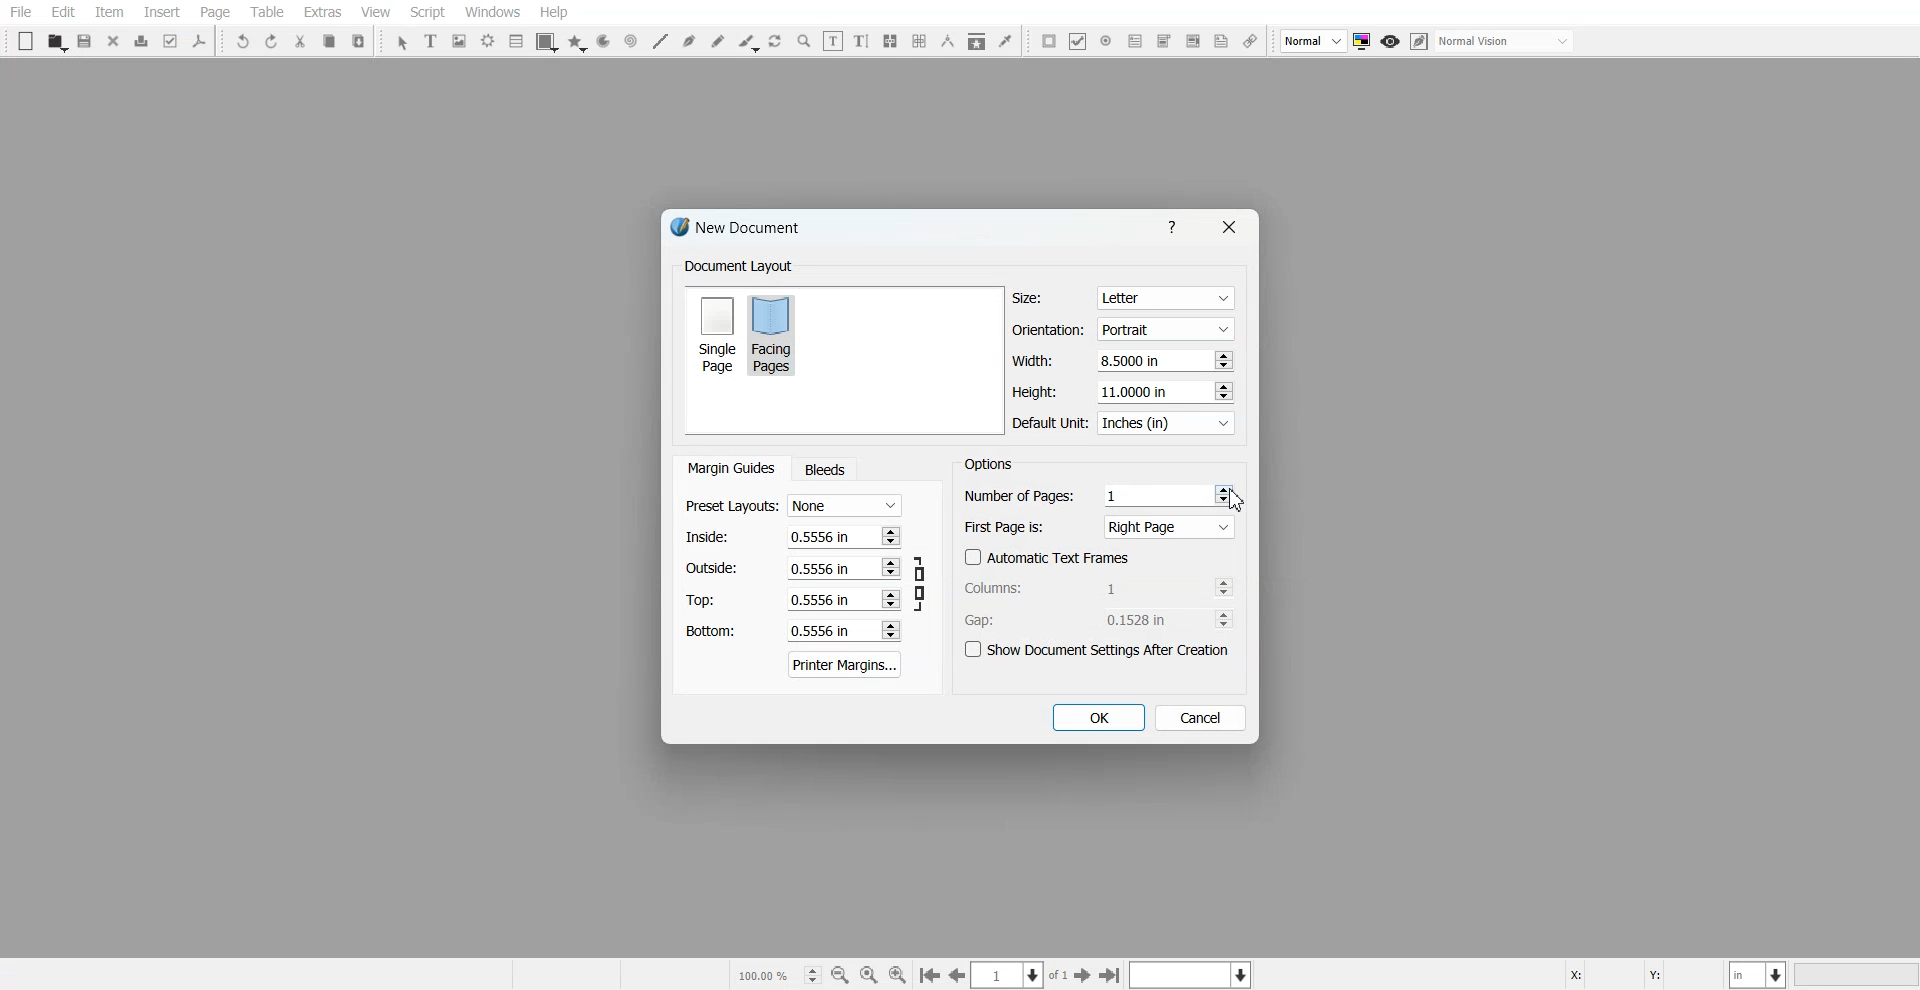 The width and height of the screenshot is (1920, 990). Describe the element at coordinates (716, 333) in the screenshot. I see `Single Page` at that location.